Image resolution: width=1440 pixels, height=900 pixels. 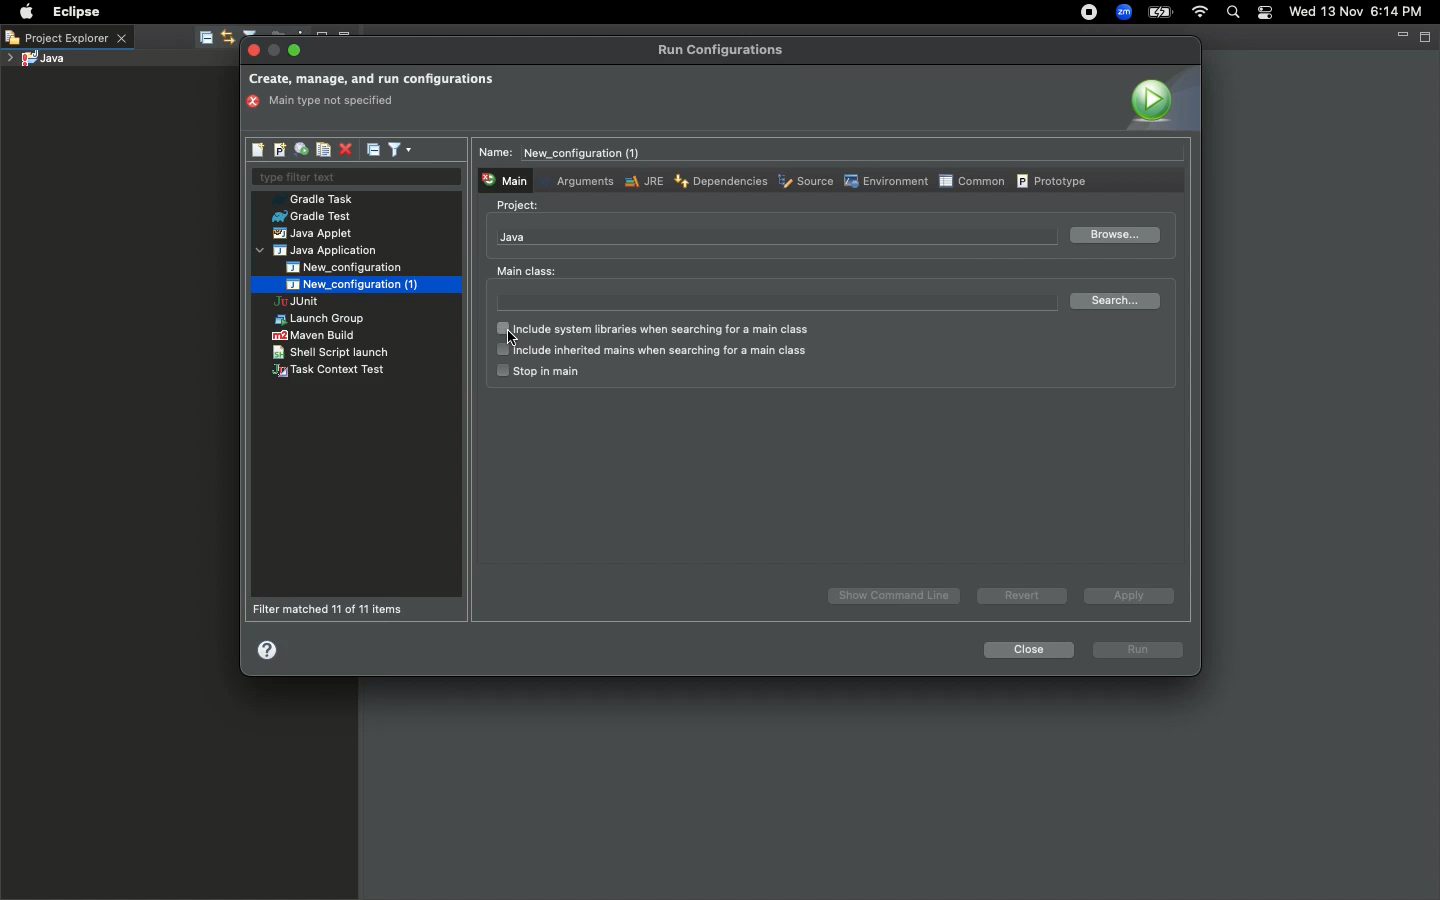 I want to click on Icon, so click(x=1160, y=98).